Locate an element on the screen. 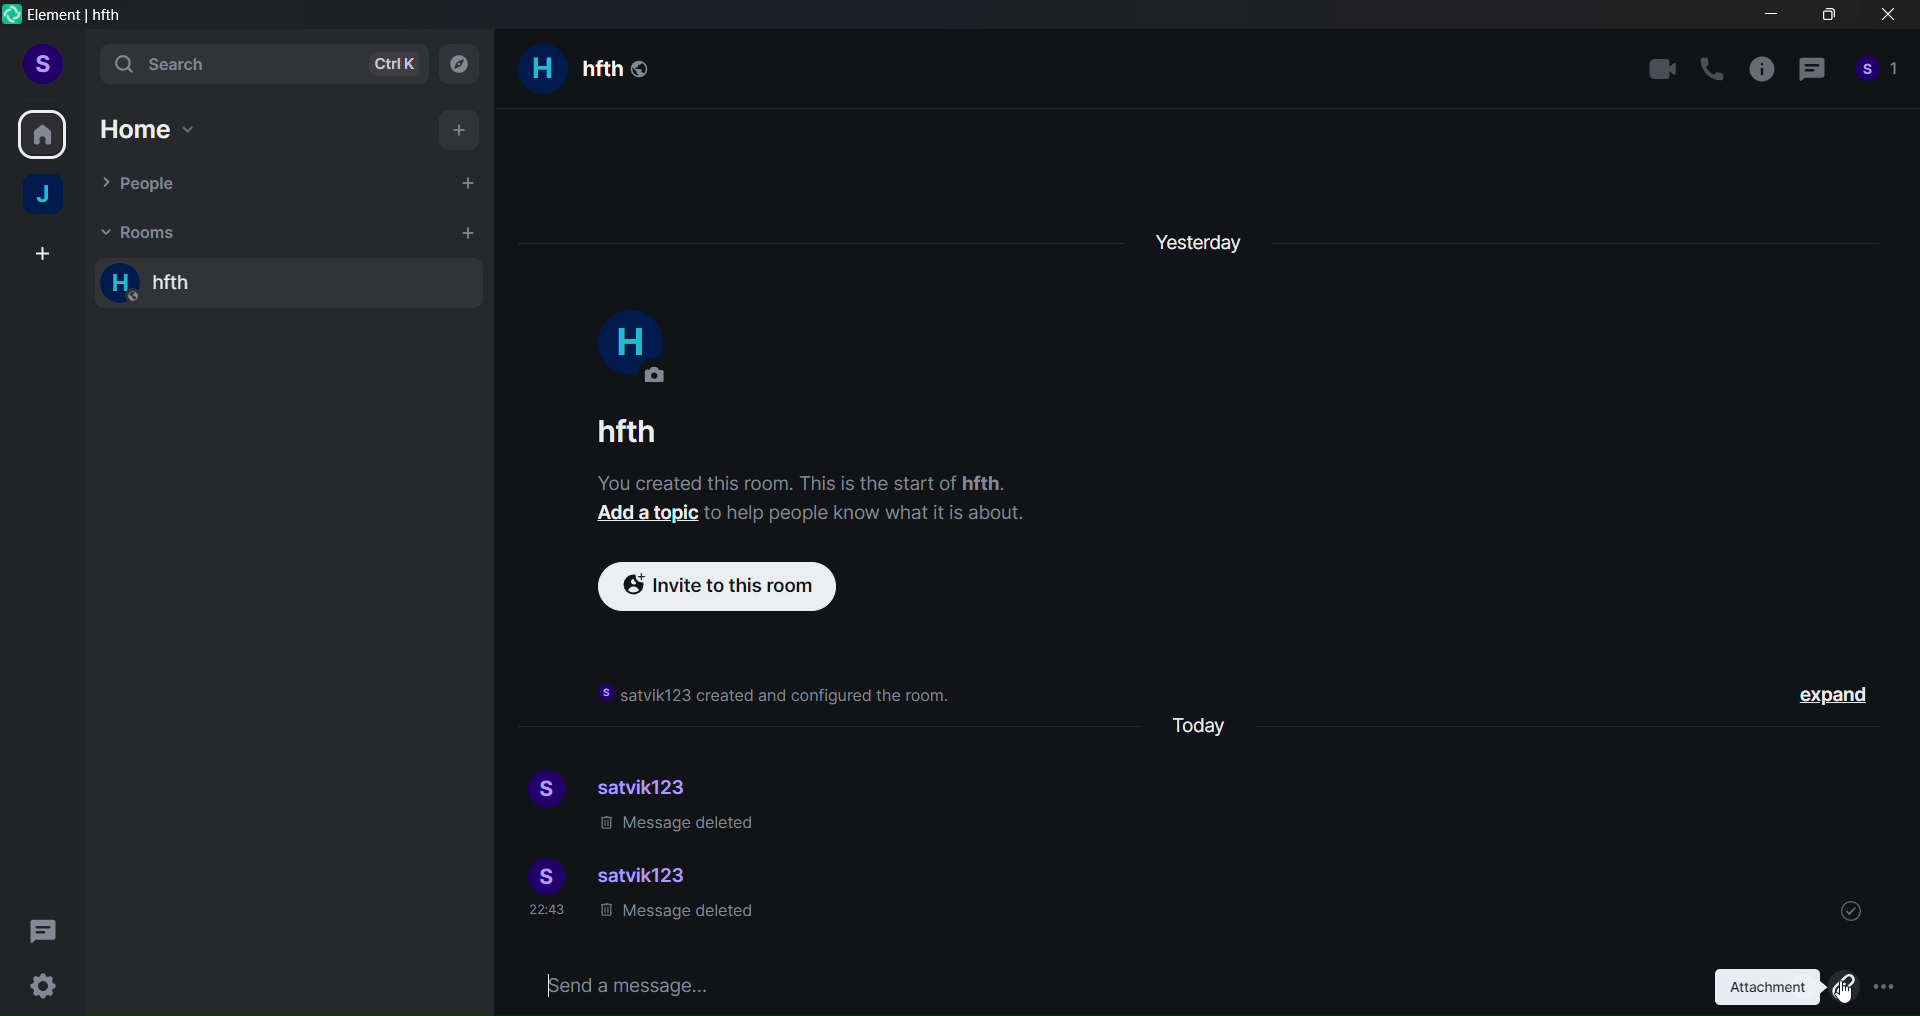 Image resolution: width=1920 pixels, height=1016 pixels. instruction is located at coordinates (778, 696).